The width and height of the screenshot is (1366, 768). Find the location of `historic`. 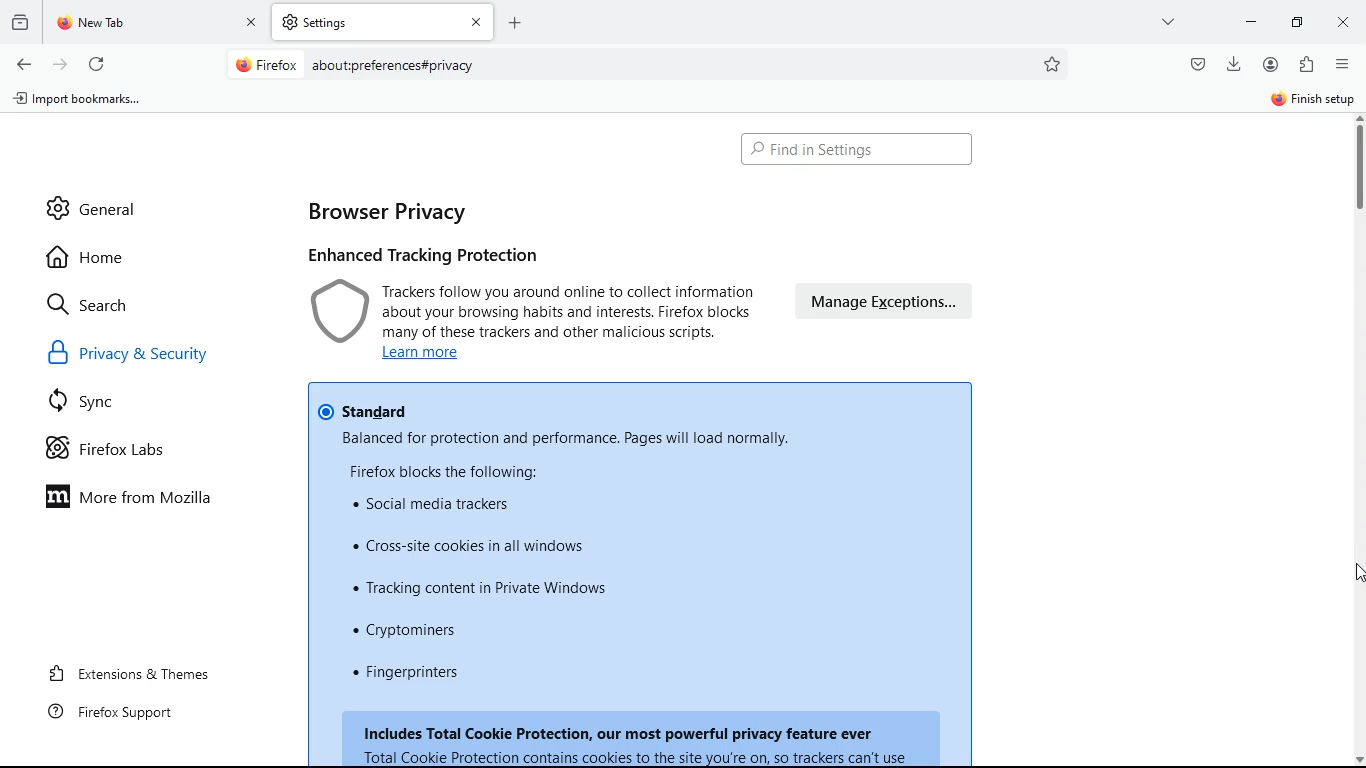

historic is located at coordinates (23, 21).